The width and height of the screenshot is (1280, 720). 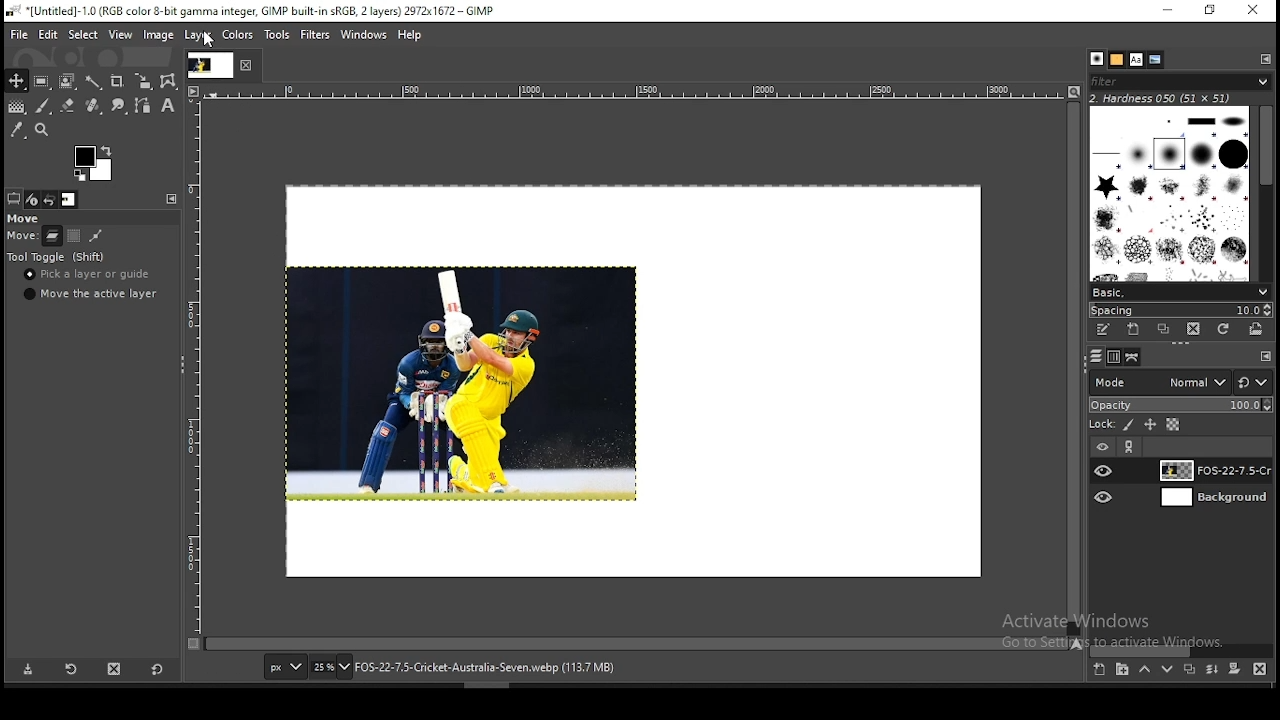 What do you see at coordinates (84, 36) in the screenshot?
I see `select` at bounding box center [84, 36].